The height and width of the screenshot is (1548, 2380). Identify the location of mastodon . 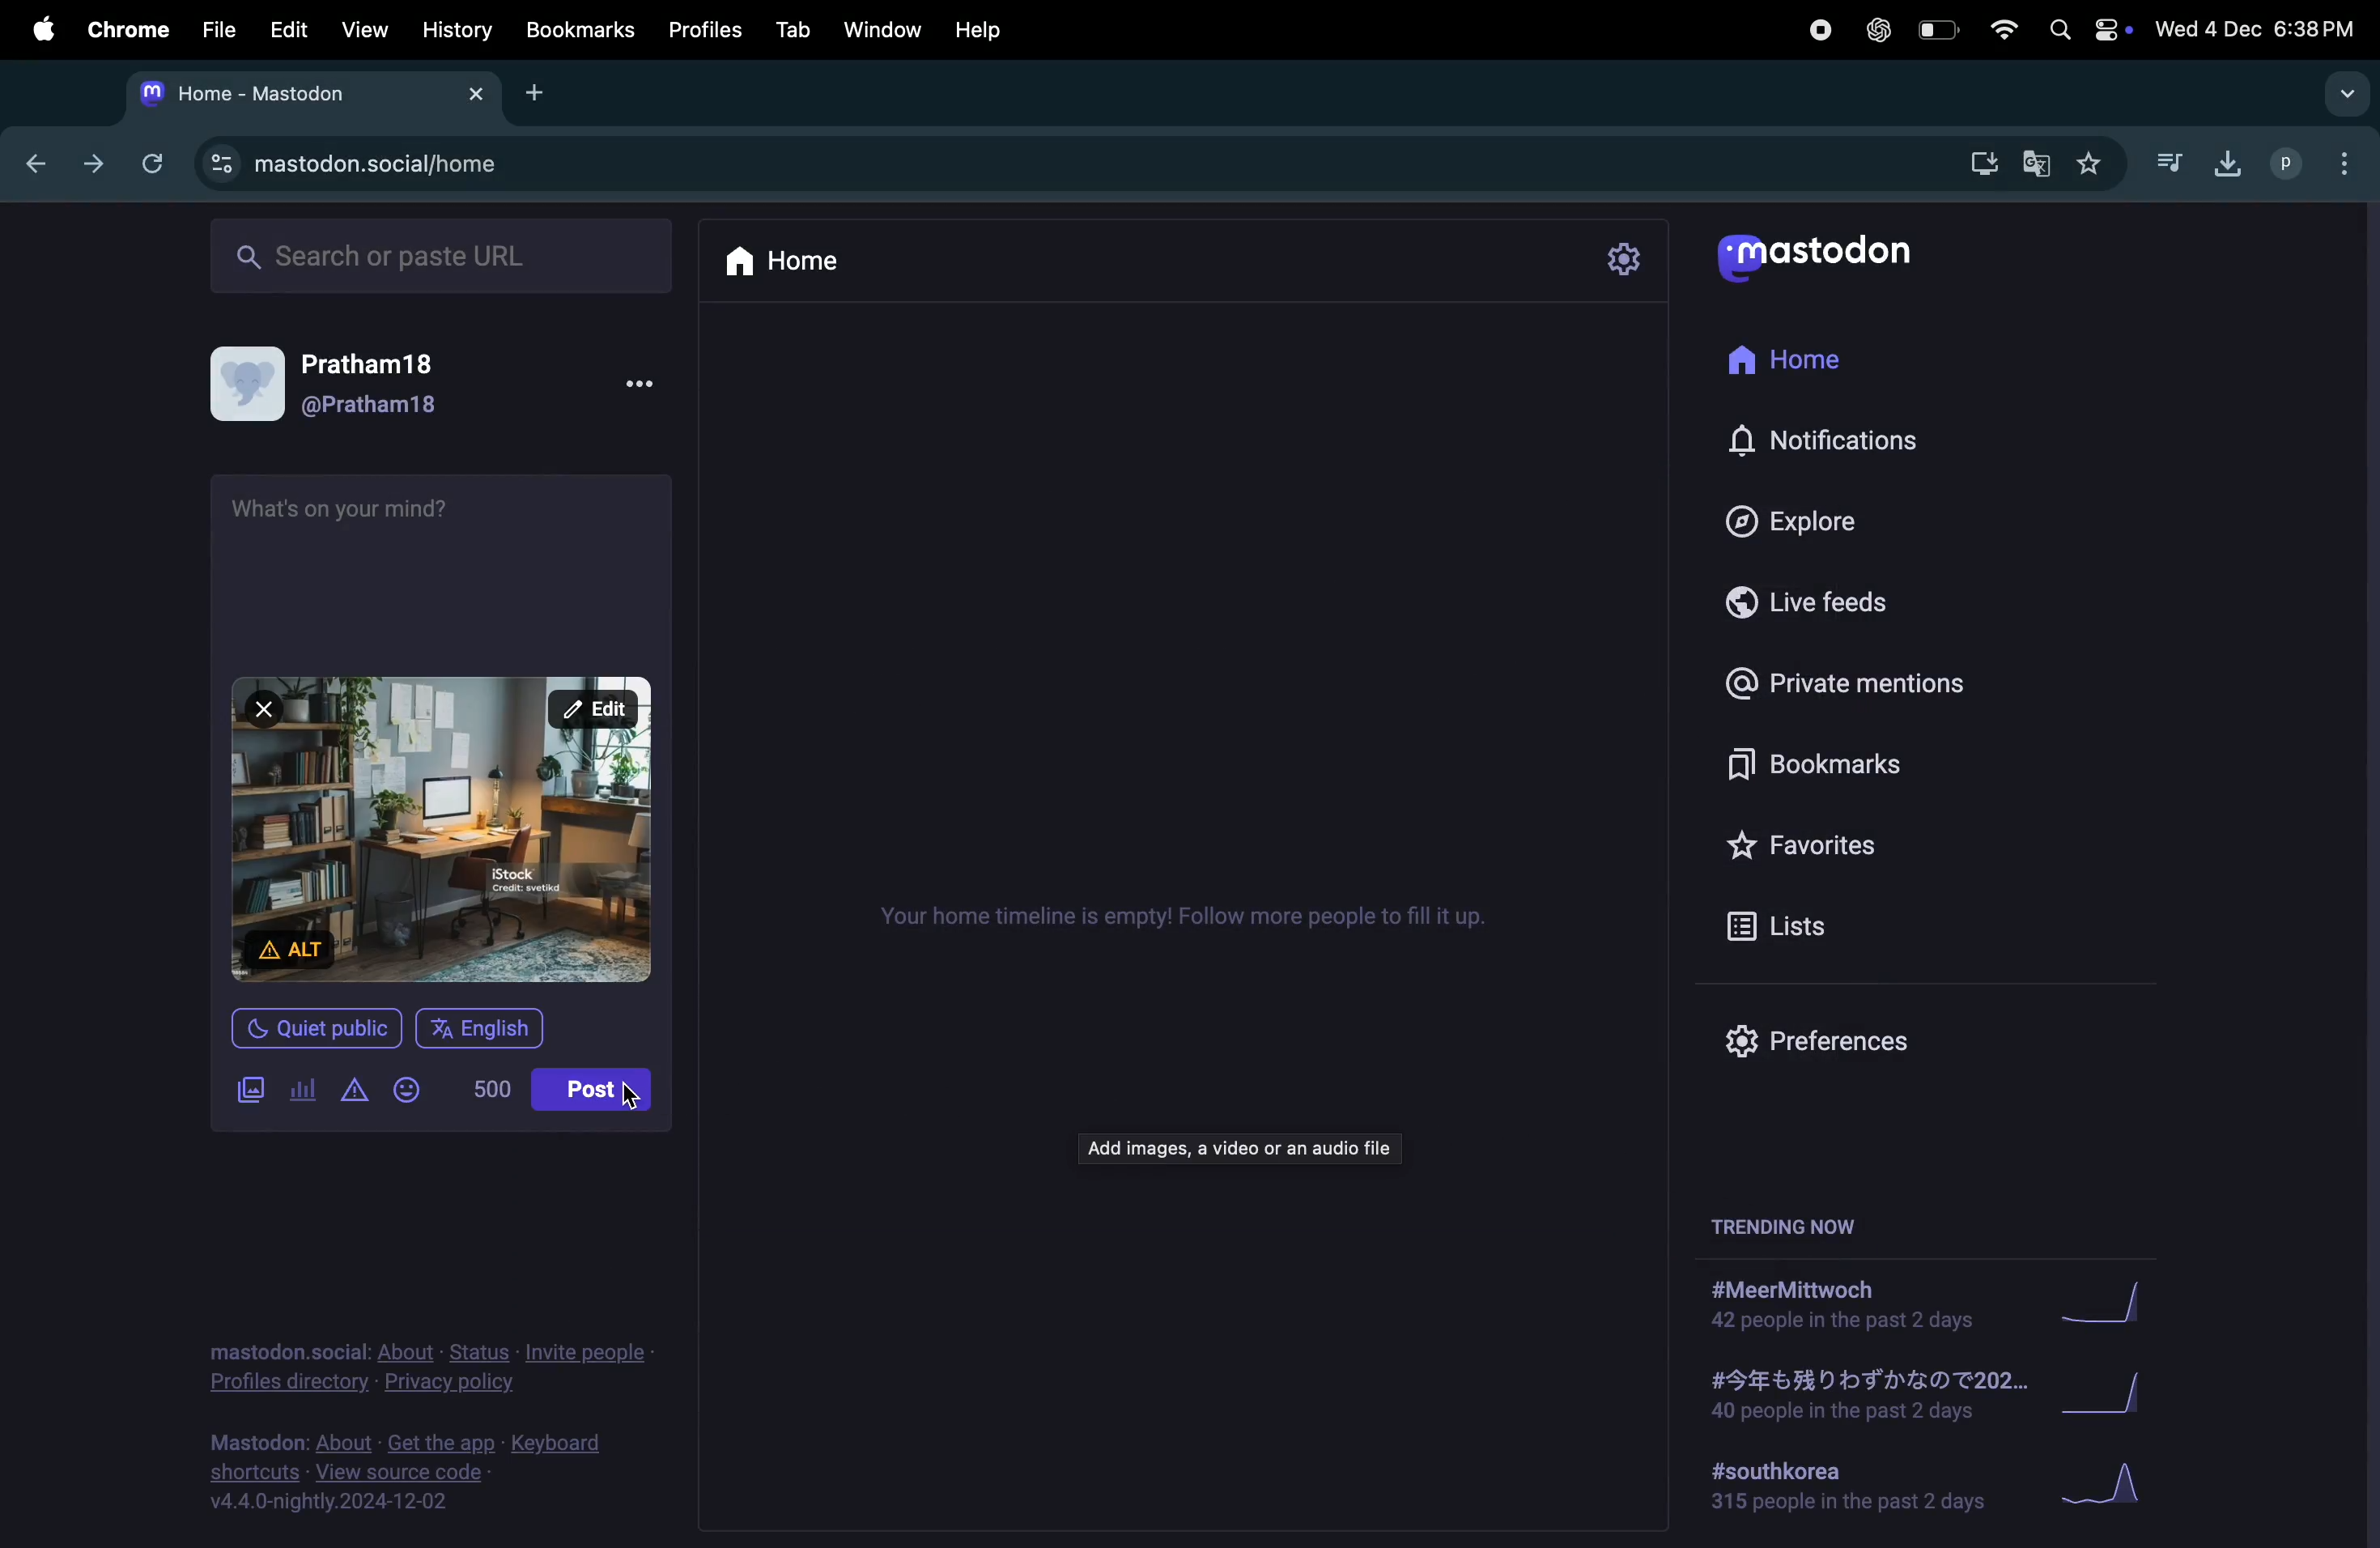
(1832, 253).